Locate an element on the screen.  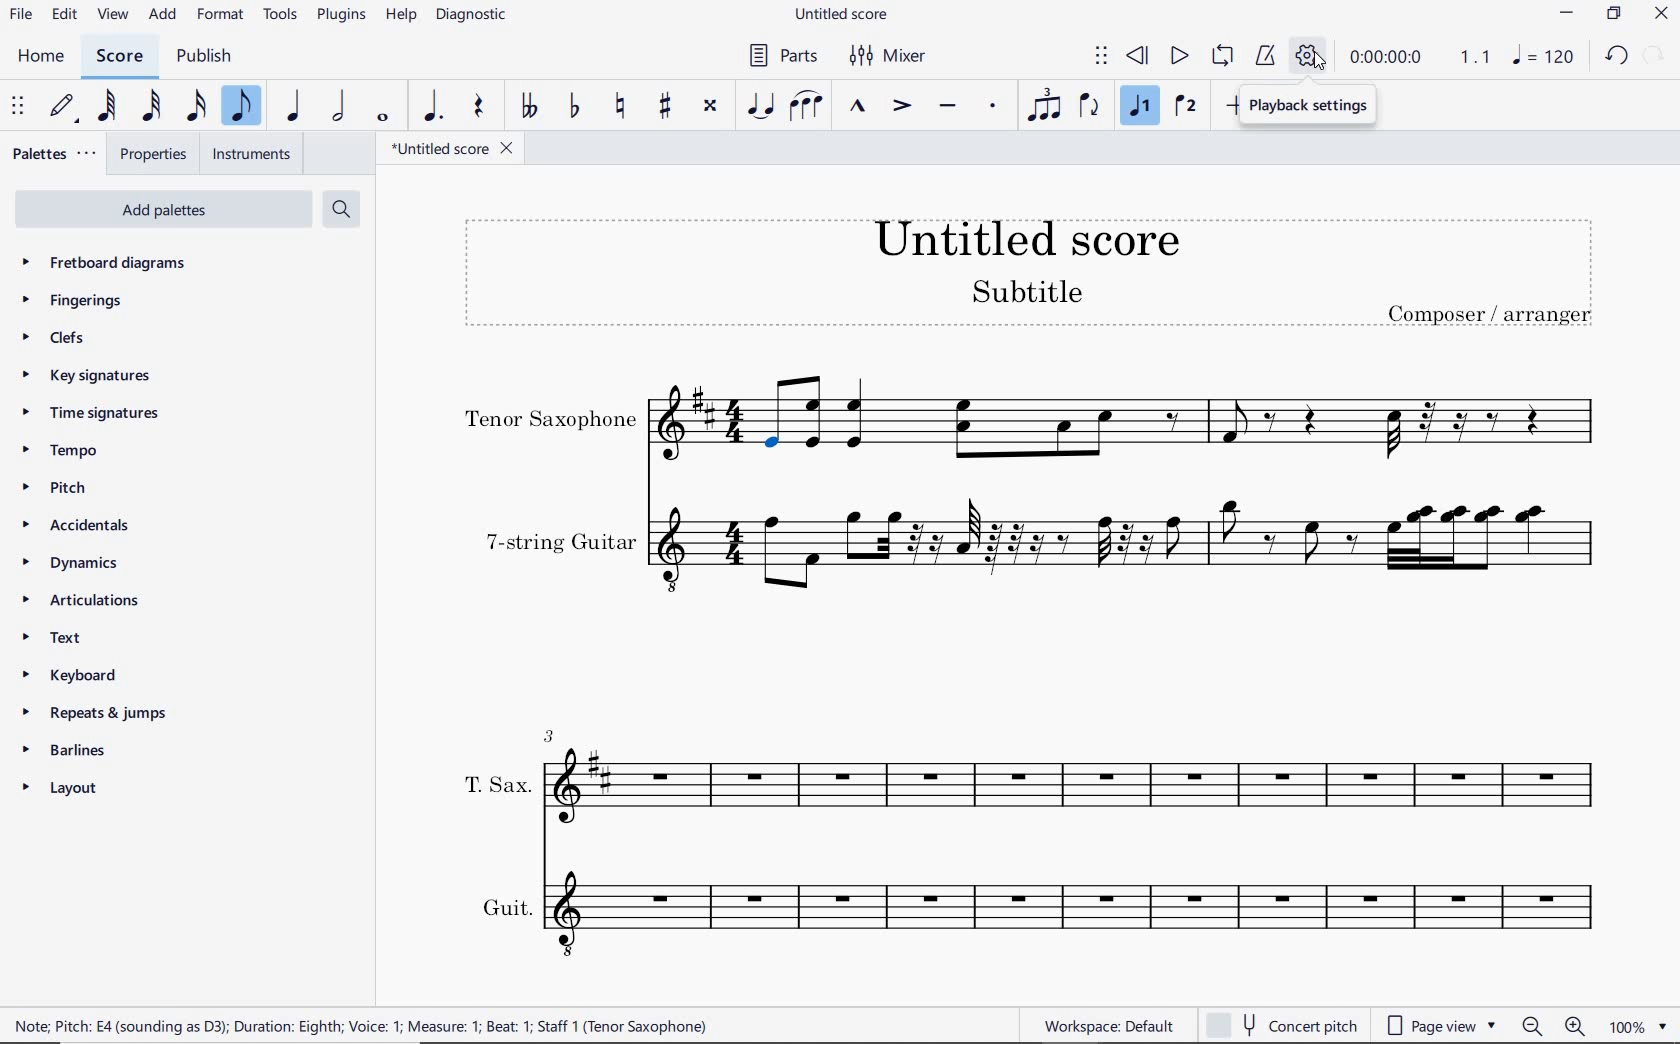
cursor is located at coordinates (1320, 66).